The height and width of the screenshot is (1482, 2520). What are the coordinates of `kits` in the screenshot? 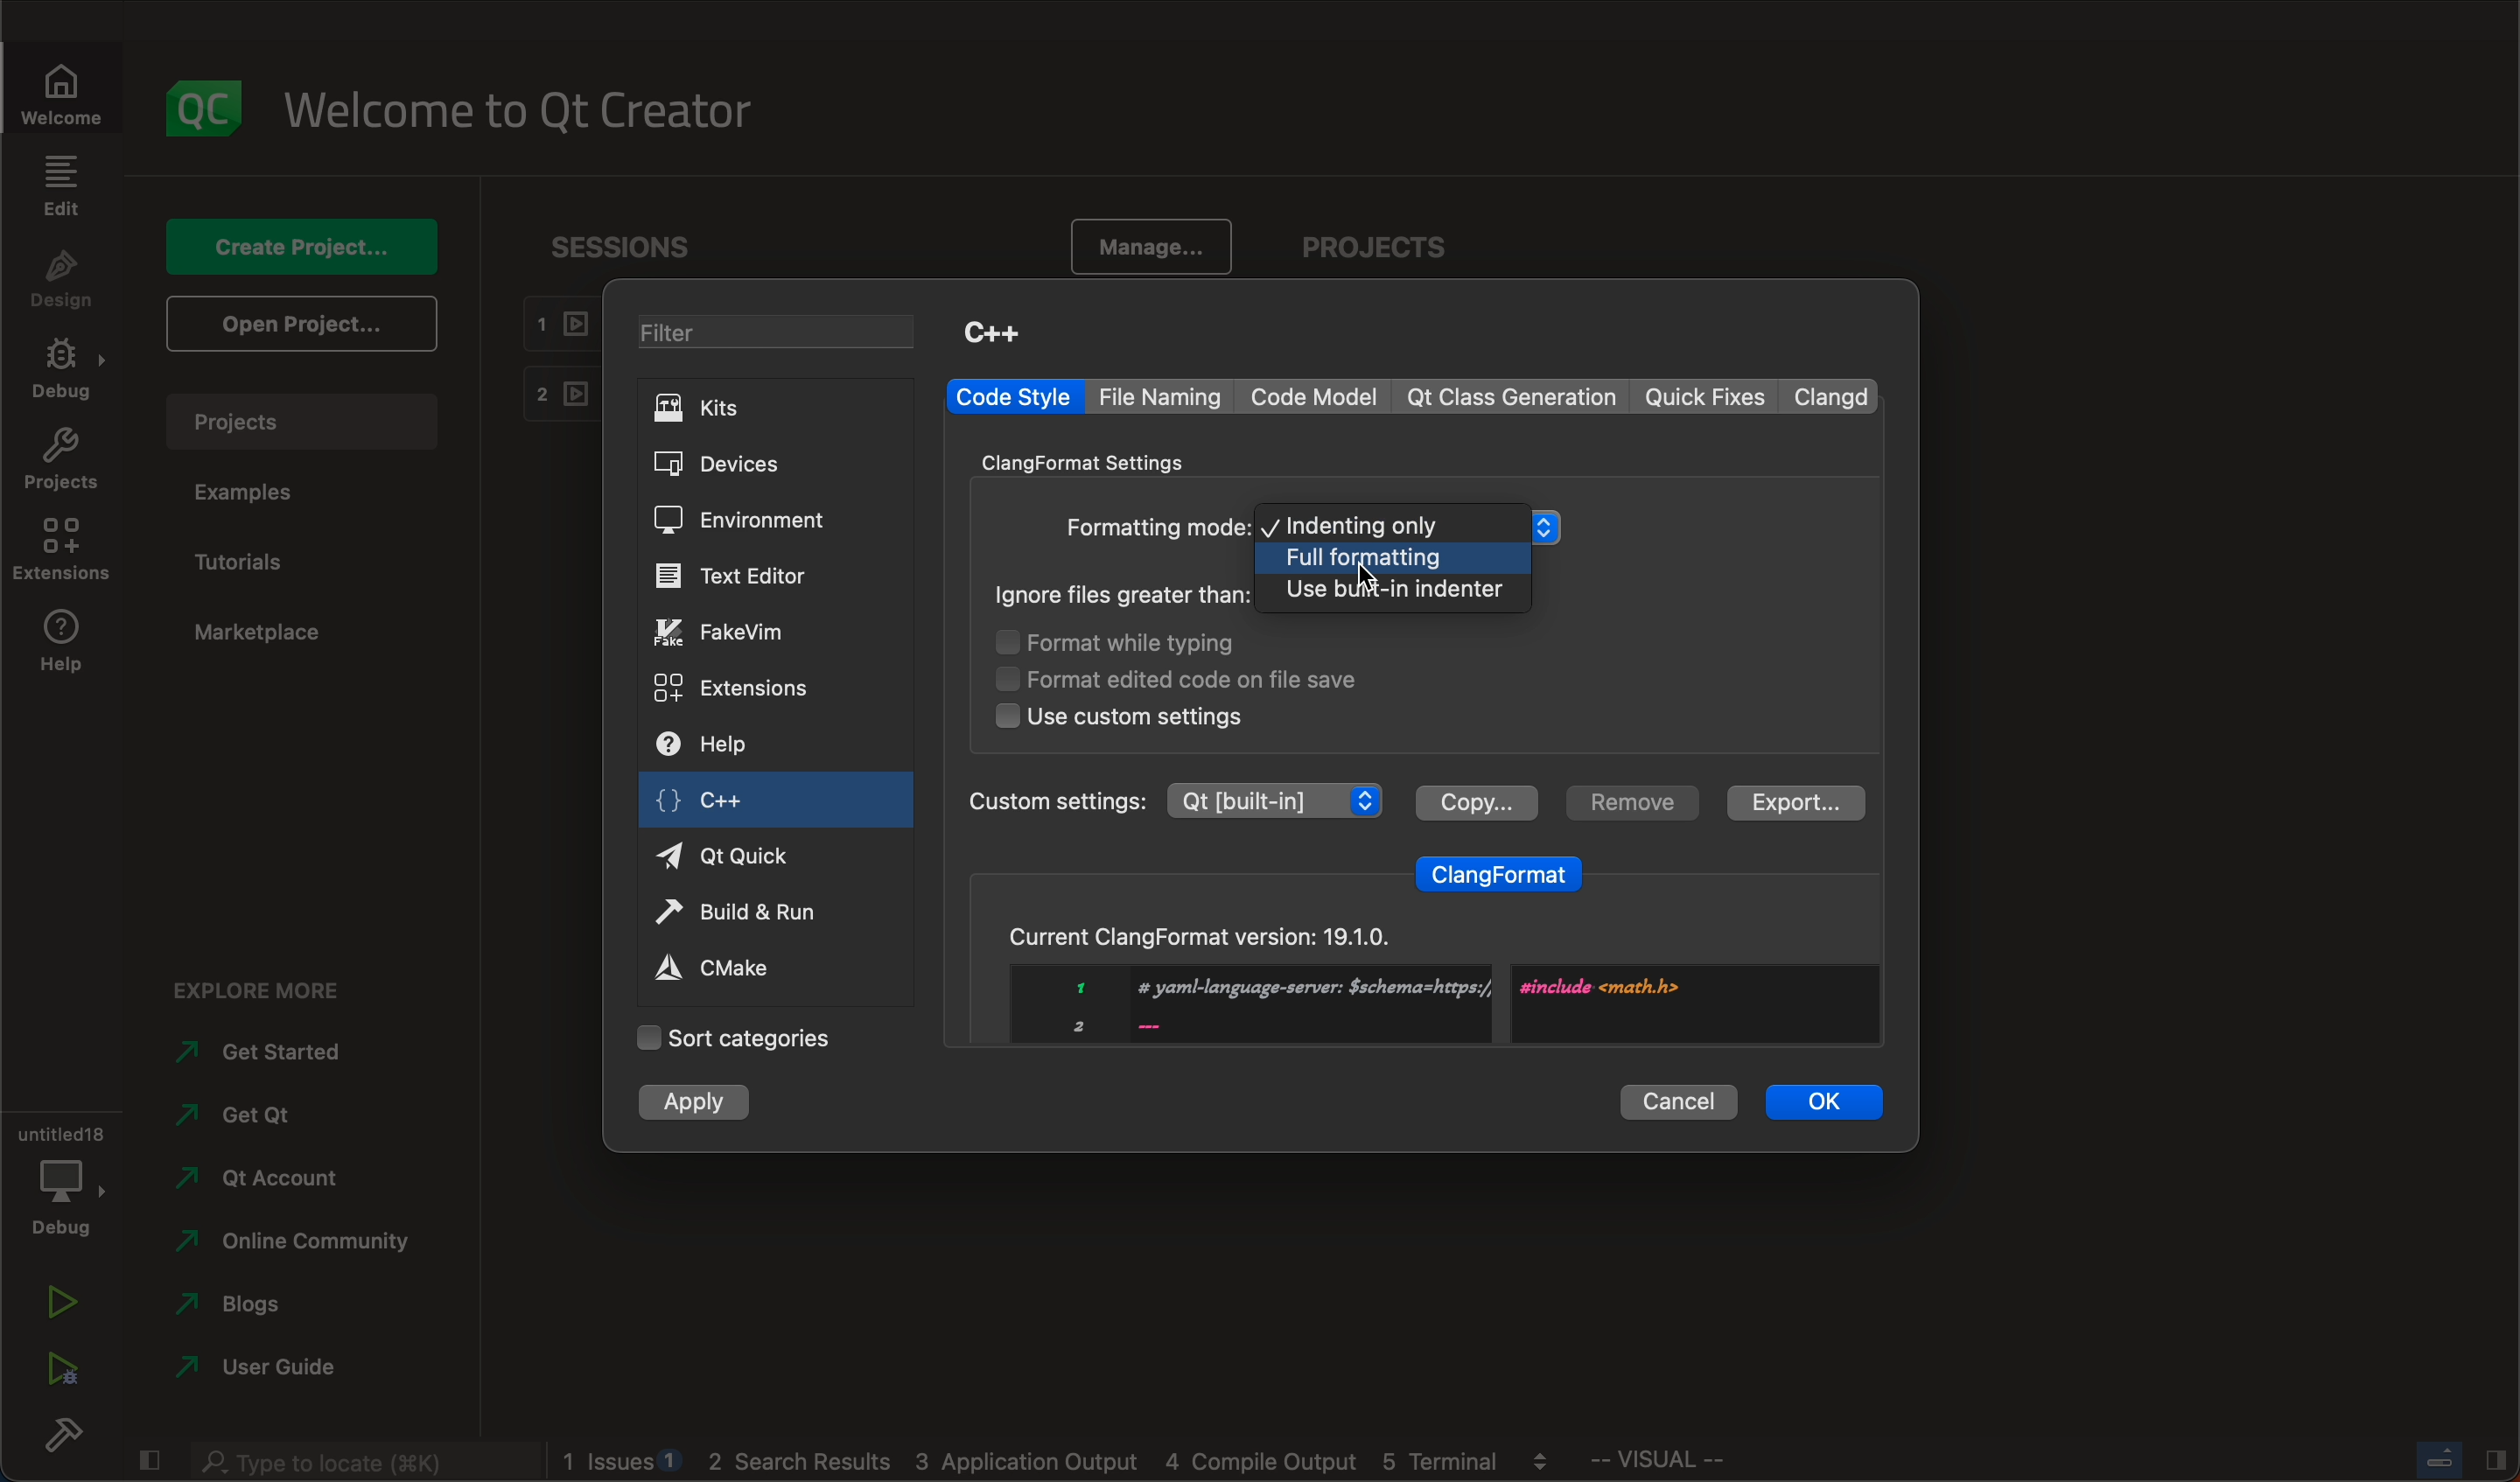 It's located at (772, 407).